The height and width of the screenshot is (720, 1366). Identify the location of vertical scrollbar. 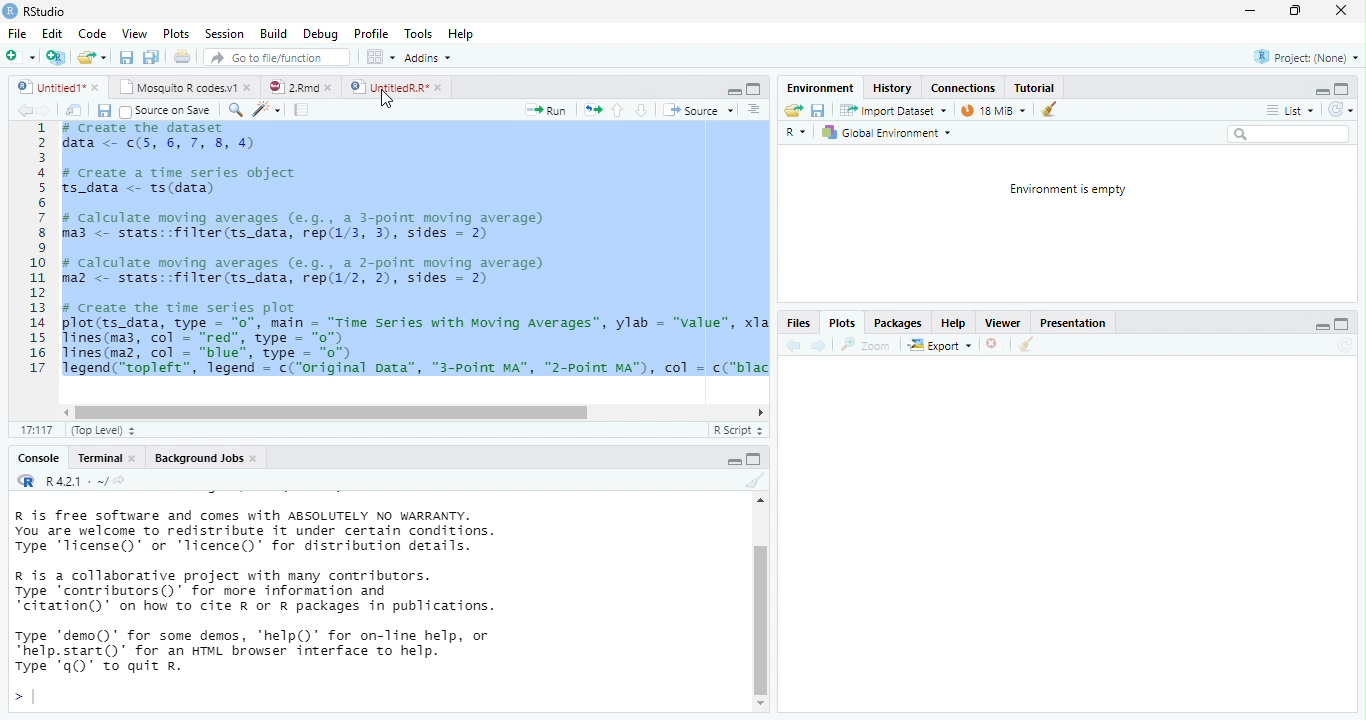
(761, 619).